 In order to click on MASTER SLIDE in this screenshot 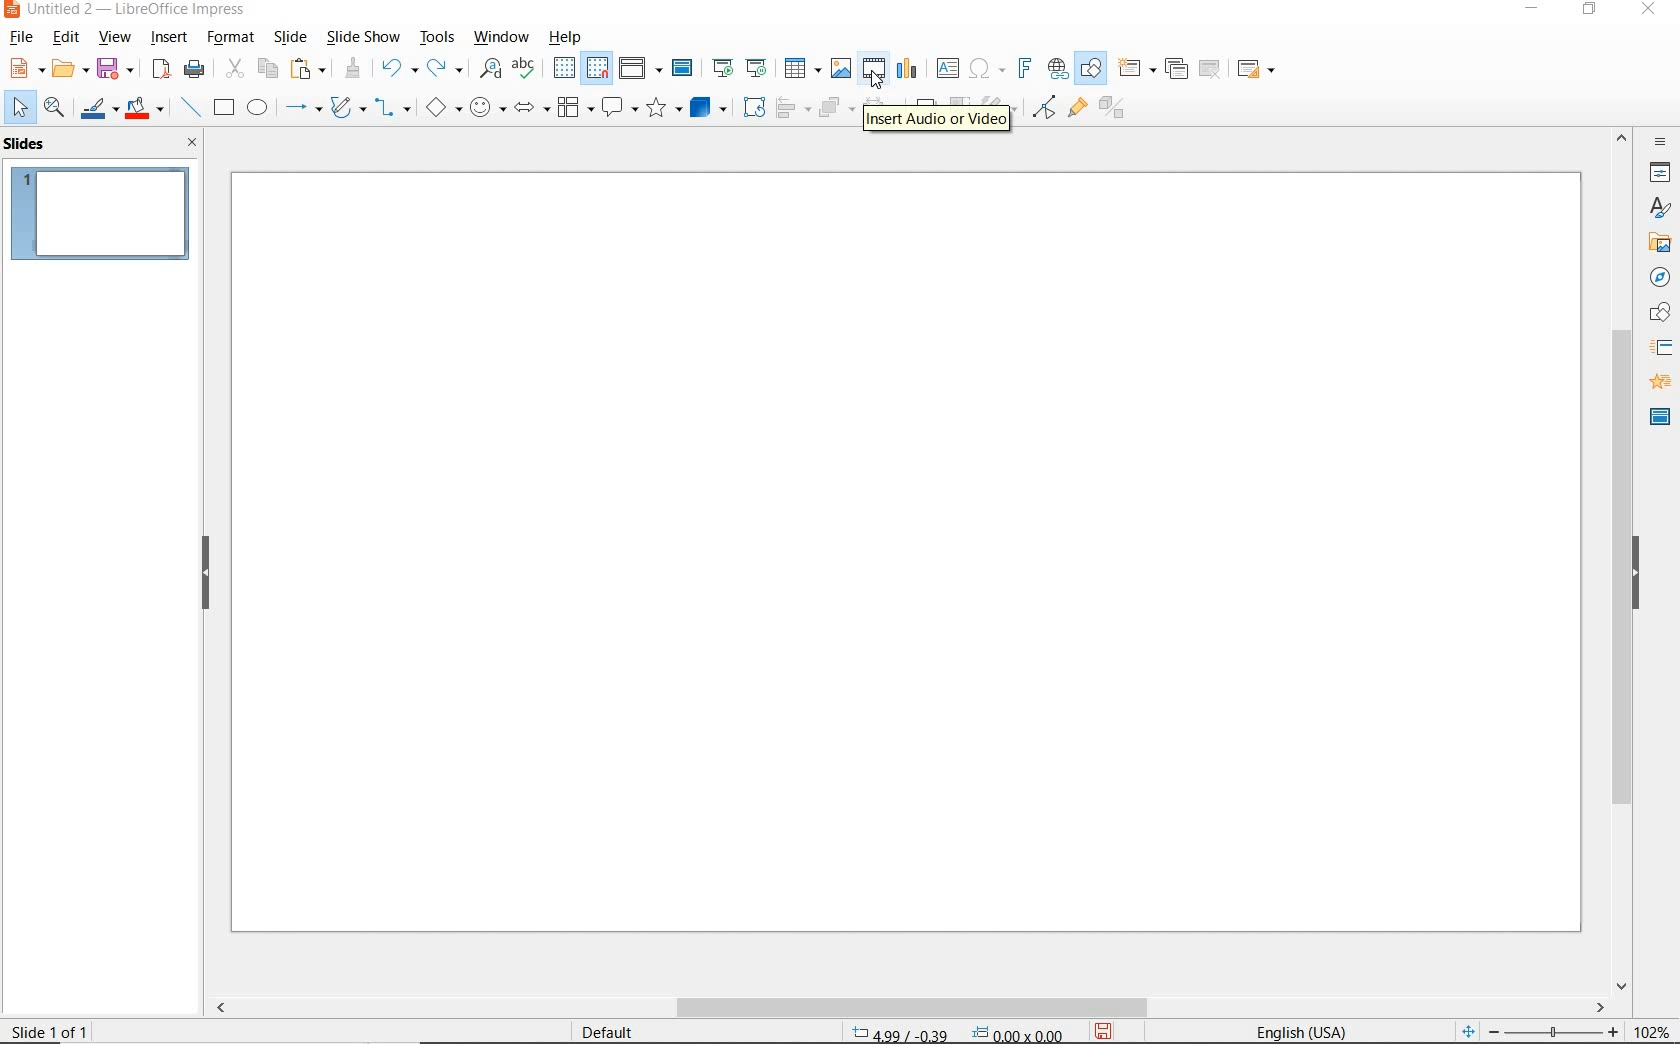, I will do `click(685, 69)`.